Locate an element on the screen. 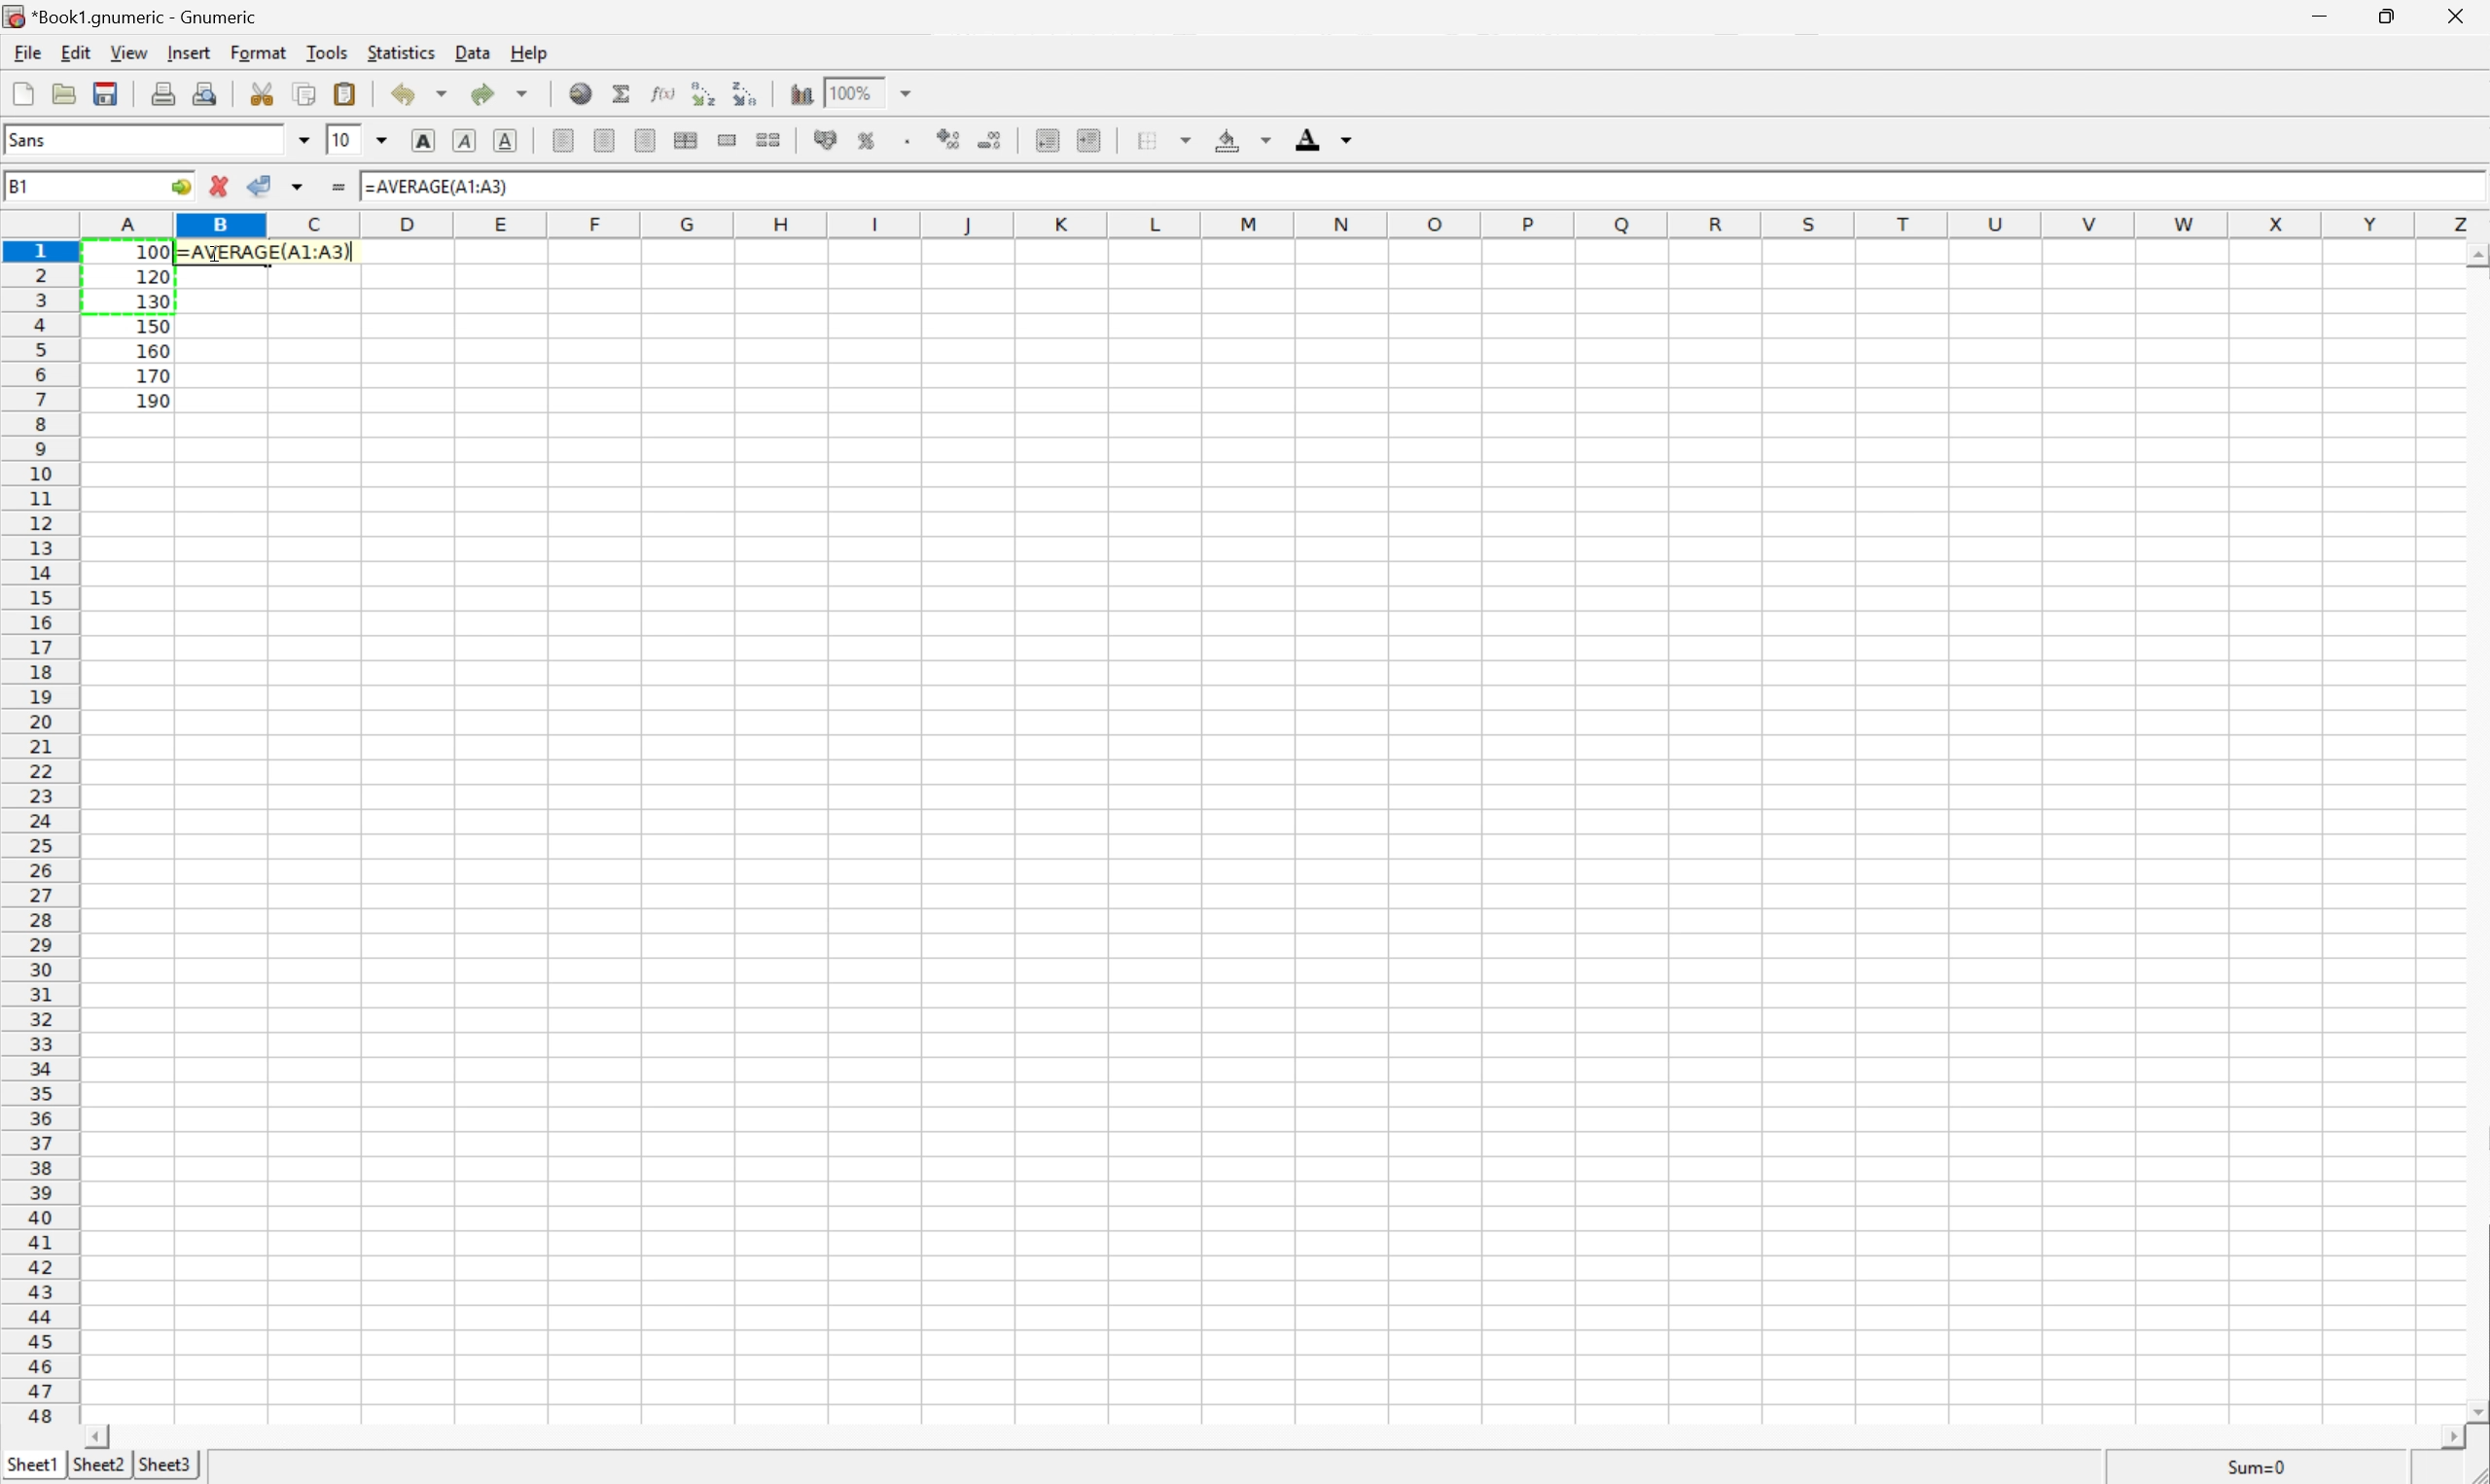 The image size is (2490, 1484). Sheet1 is located at coordinates (28, 1465).